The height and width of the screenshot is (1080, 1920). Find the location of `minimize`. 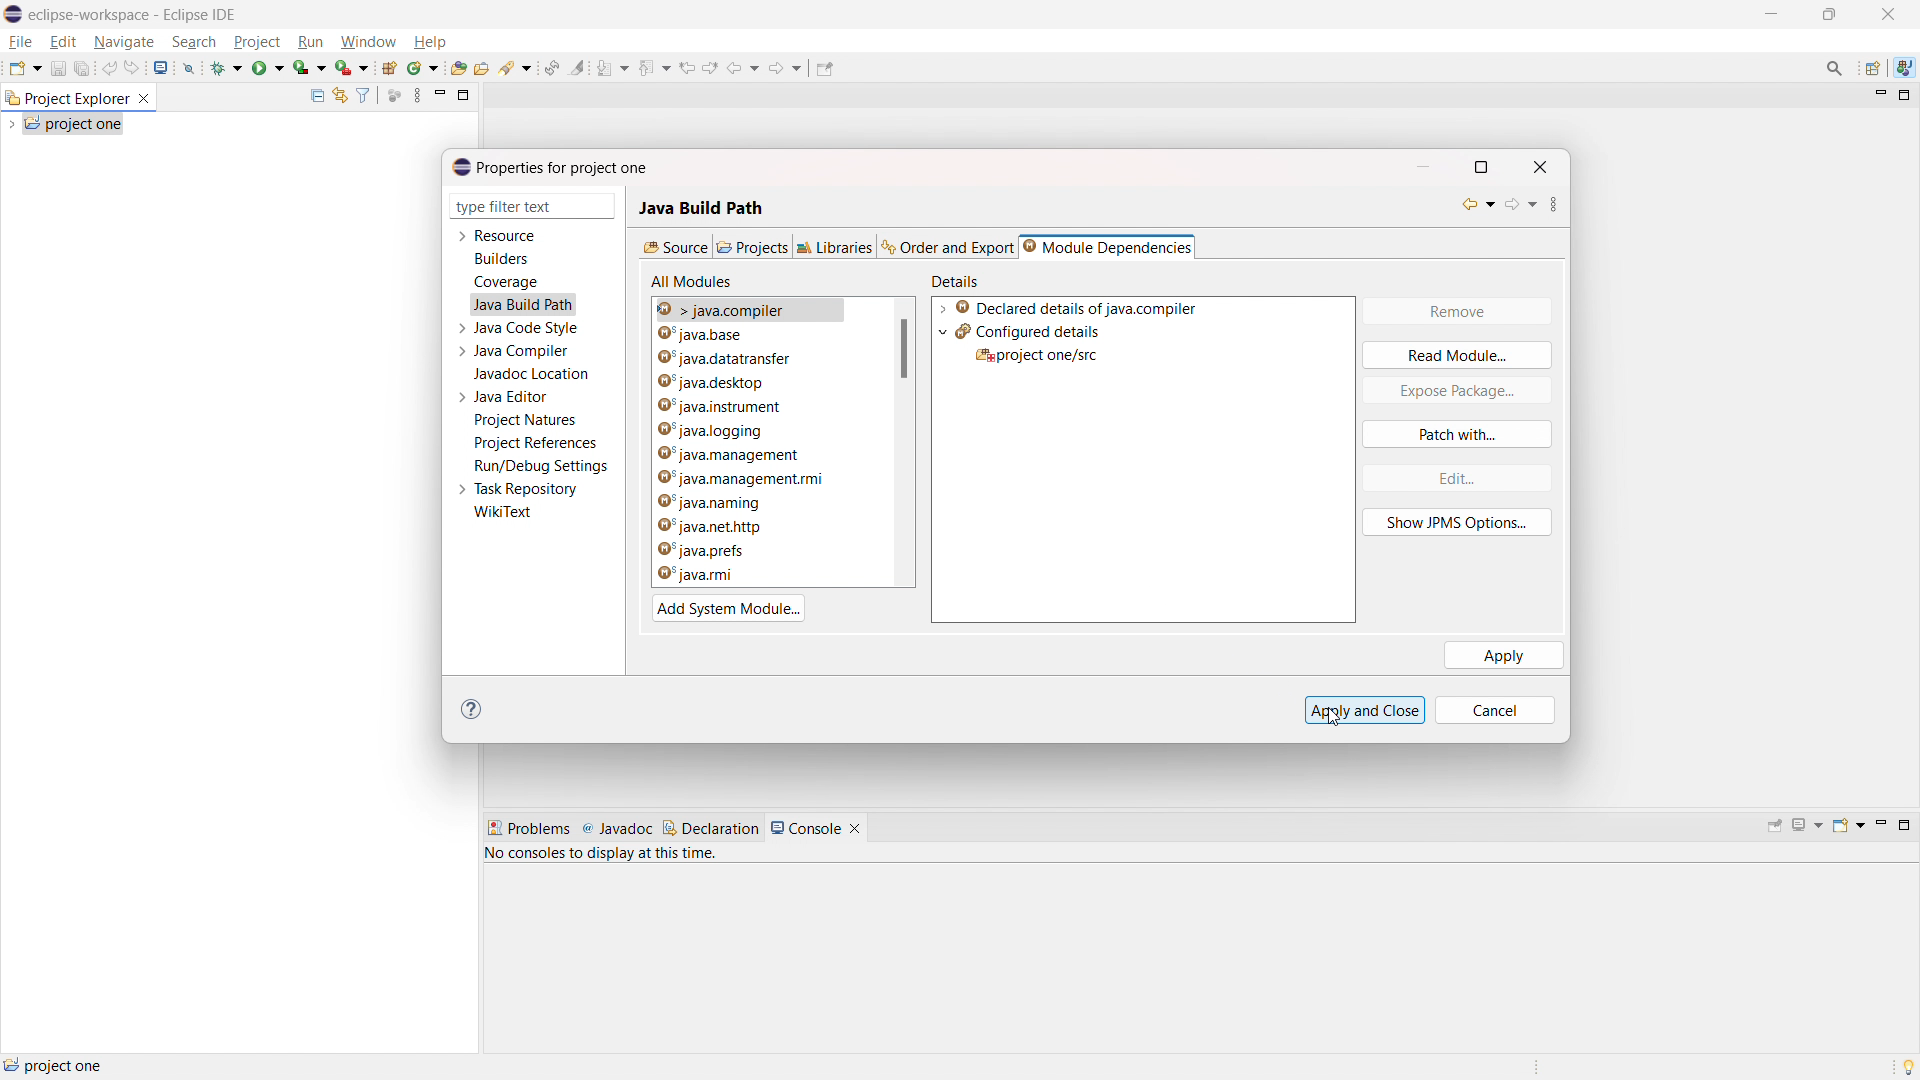

minimize is located at coordinates (1878, 96).